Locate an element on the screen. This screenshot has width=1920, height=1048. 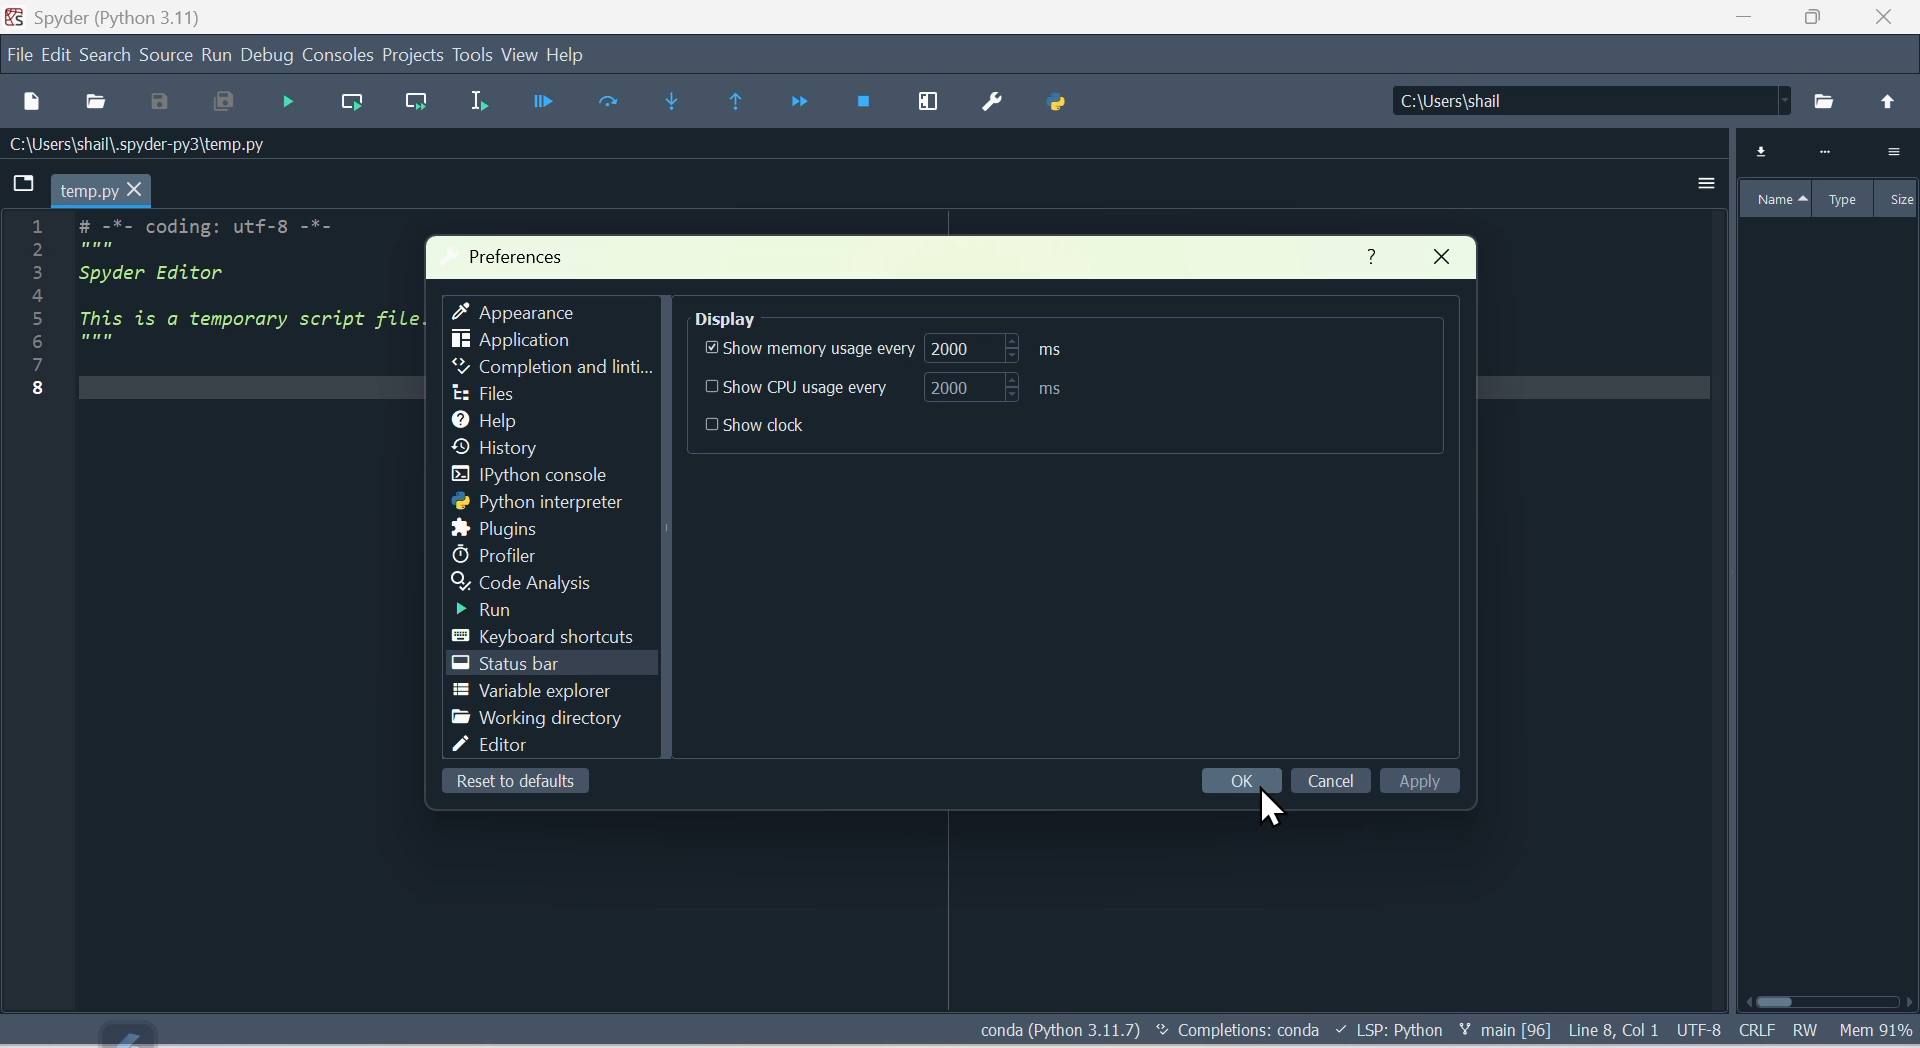
Continue execution until same function arrives is located at coordinates (730, 105).